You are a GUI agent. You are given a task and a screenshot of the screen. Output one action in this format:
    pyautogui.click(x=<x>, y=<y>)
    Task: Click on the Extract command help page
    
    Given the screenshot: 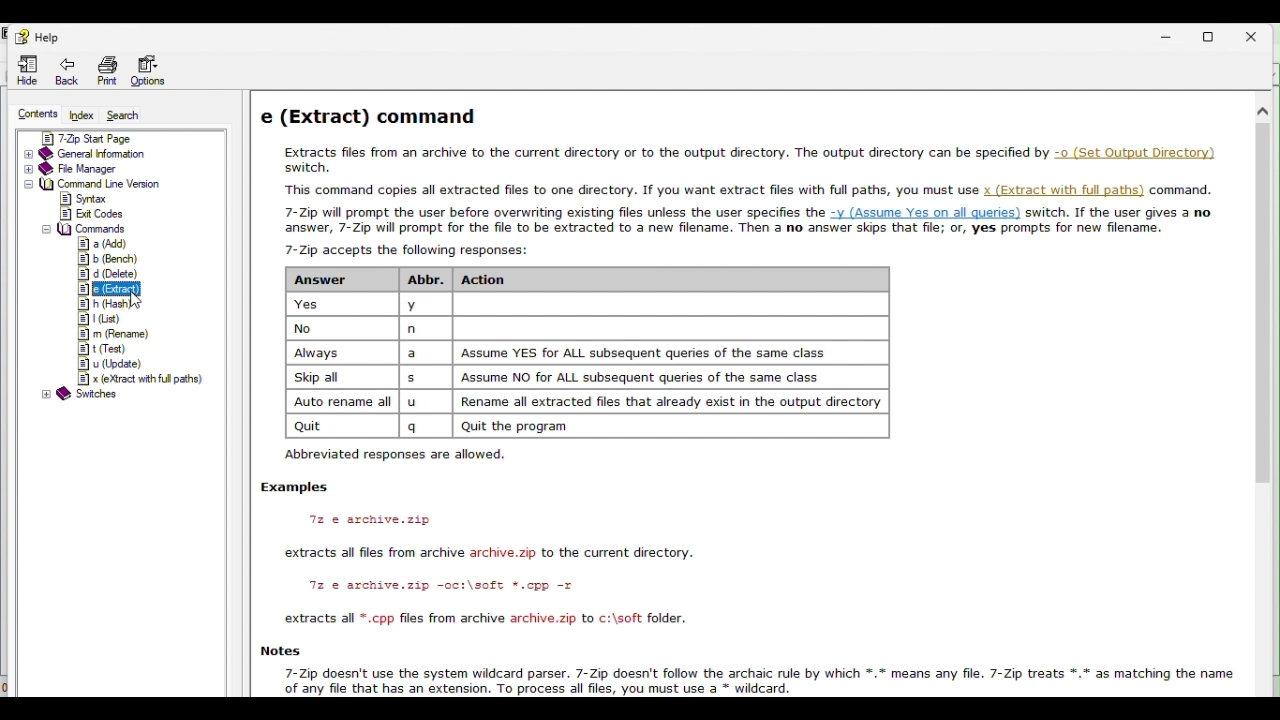 What is the action you would take?
    pyautogui.click(x=738, y=165)
    